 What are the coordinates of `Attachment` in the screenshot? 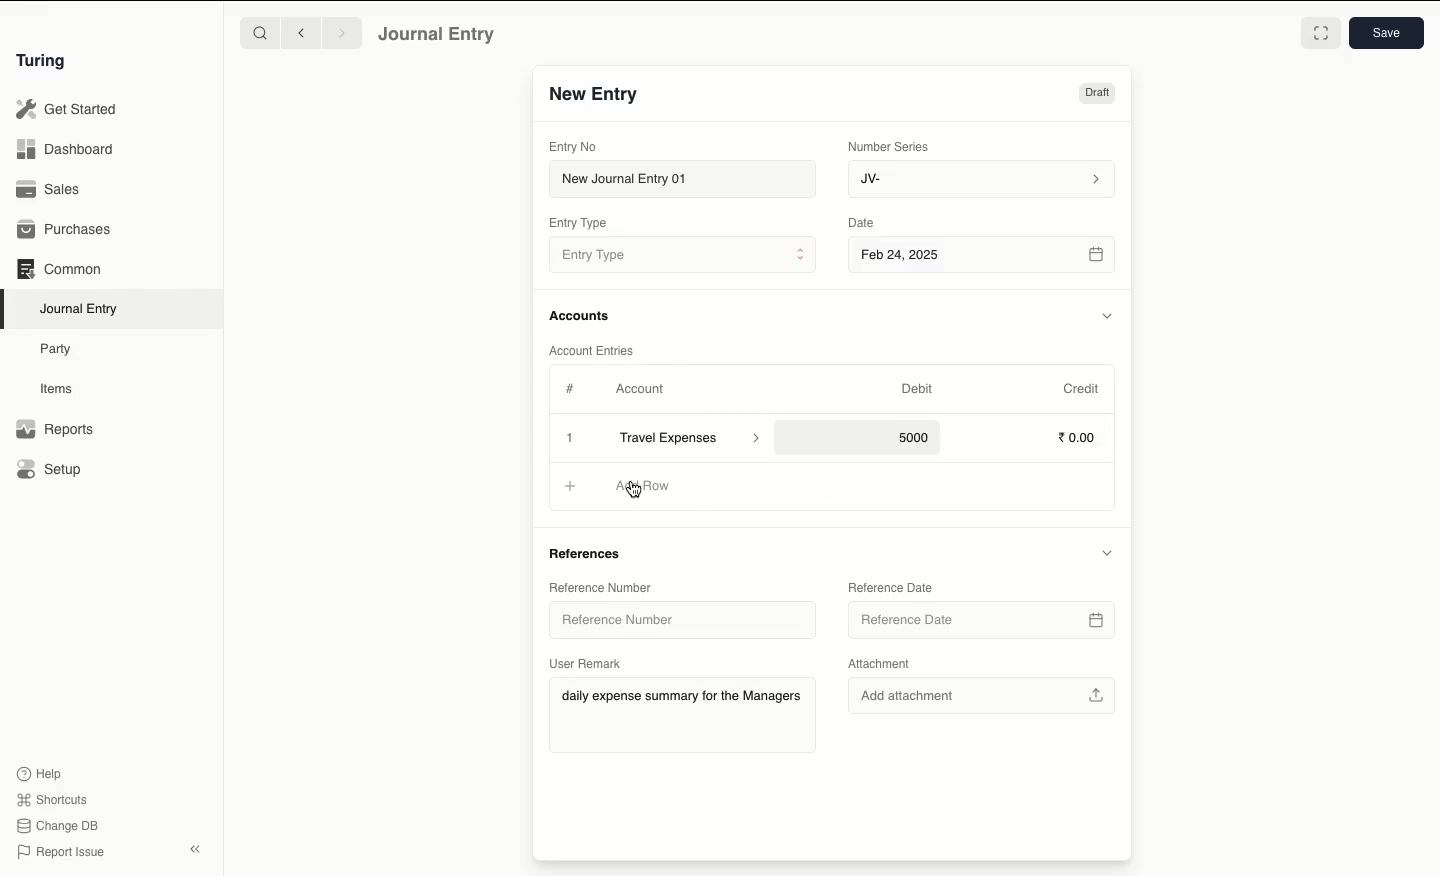 It's located at (883, 662).